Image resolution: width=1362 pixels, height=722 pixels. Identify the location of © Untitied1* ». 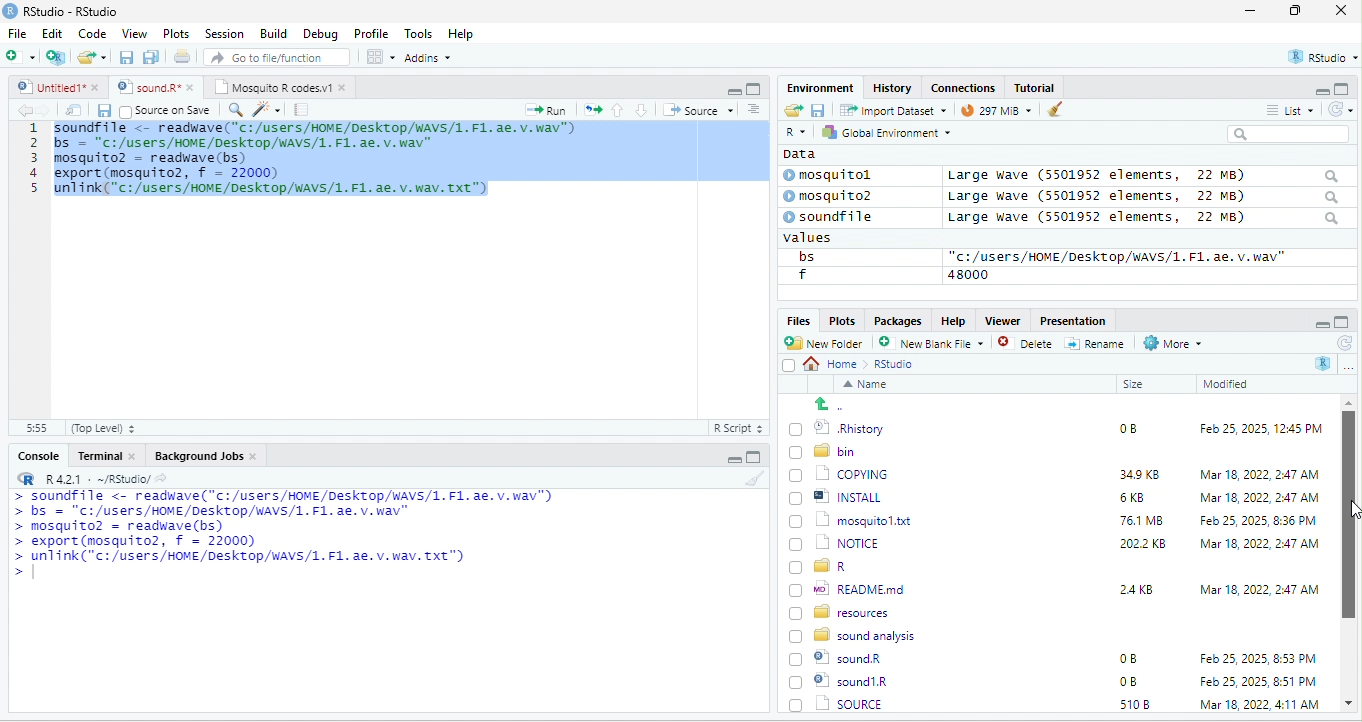
(54, 87).